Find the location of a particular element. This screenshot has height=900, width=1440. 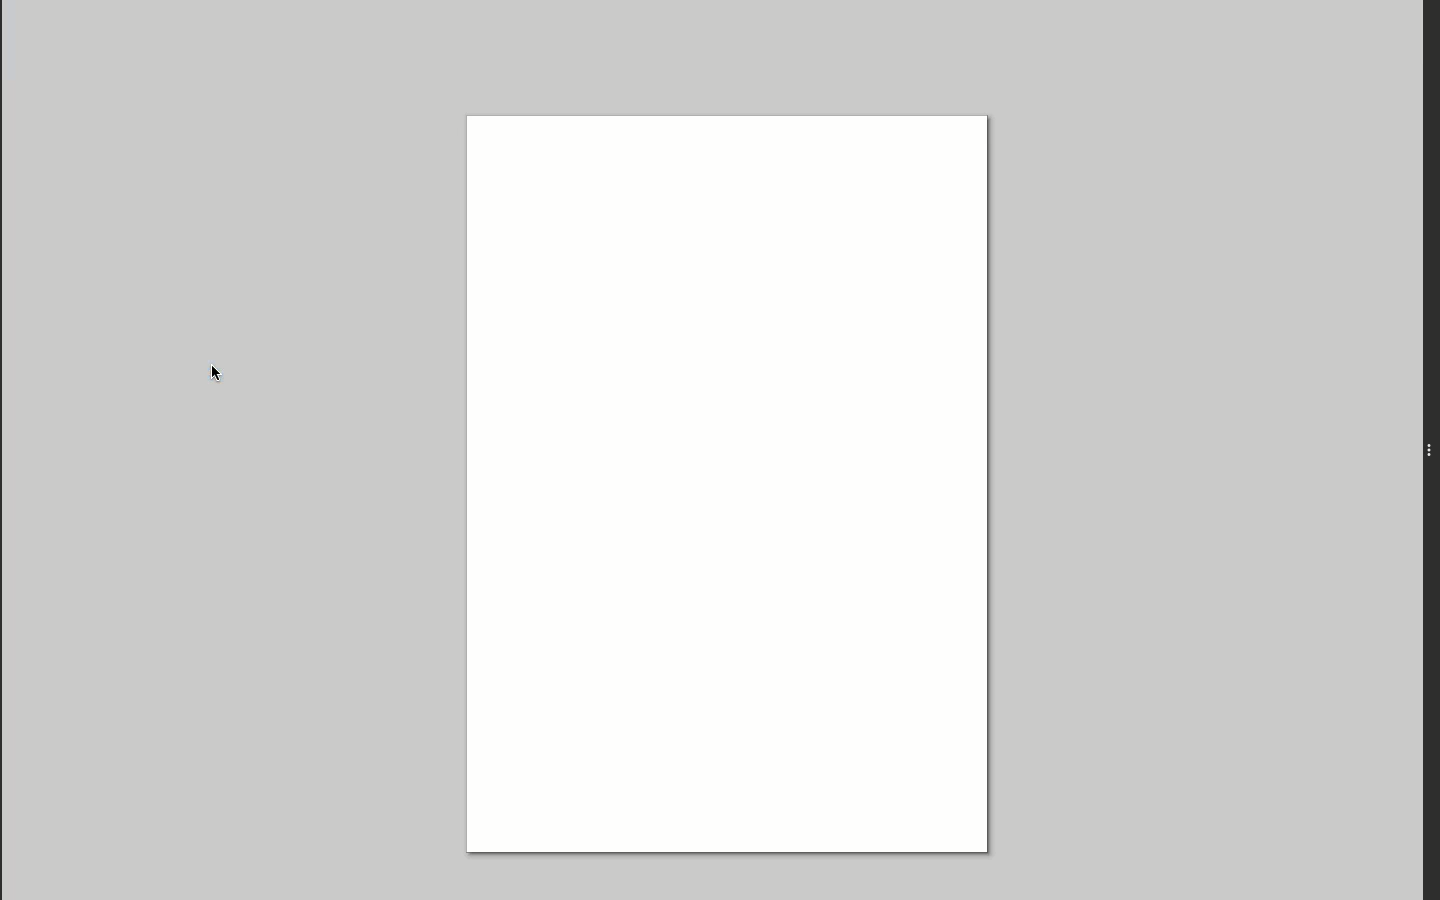

canvas is located at coordinates (739, 474).